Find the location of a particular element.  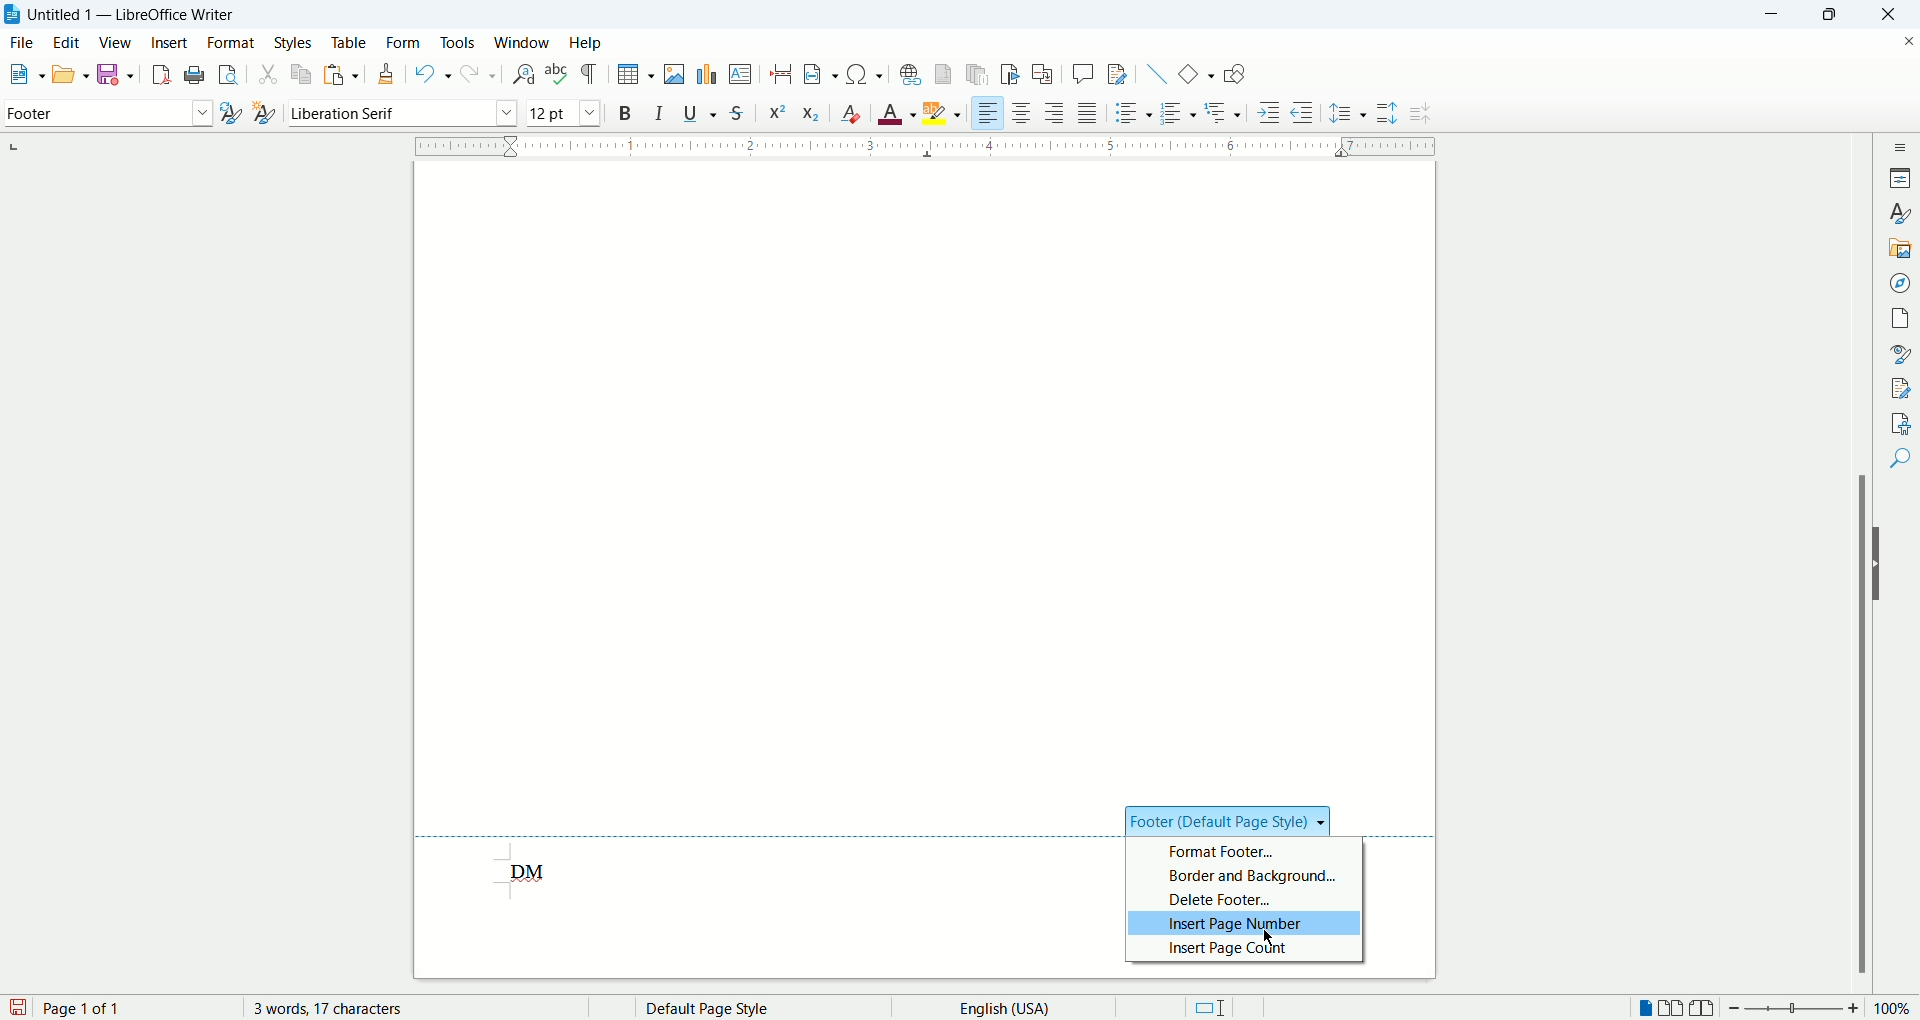

book view is located at coordinates (1703, 1009).